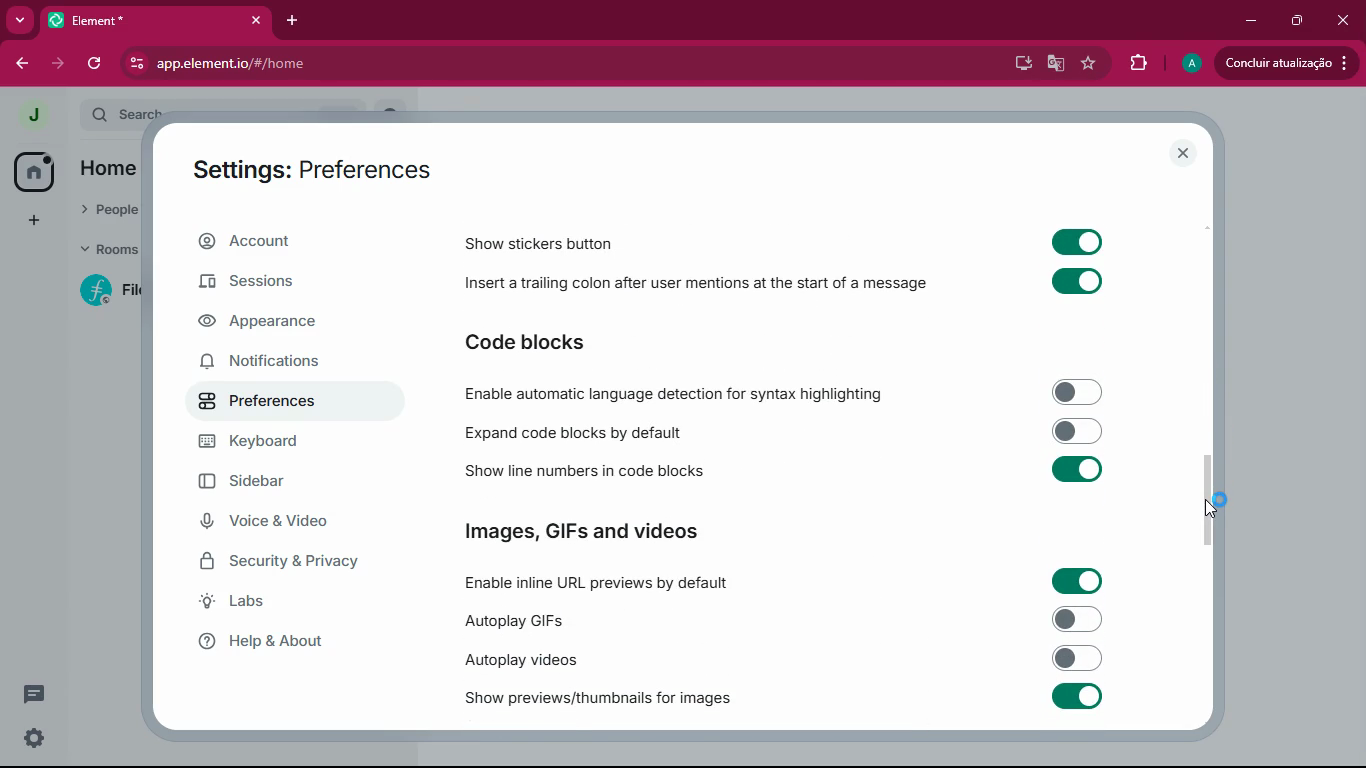 This screenshot has height=768, width=1366. What do you see at coordinates (290, 564) in the screenshot?
I see `Security & Privacy` at bounding box center [290, 564].